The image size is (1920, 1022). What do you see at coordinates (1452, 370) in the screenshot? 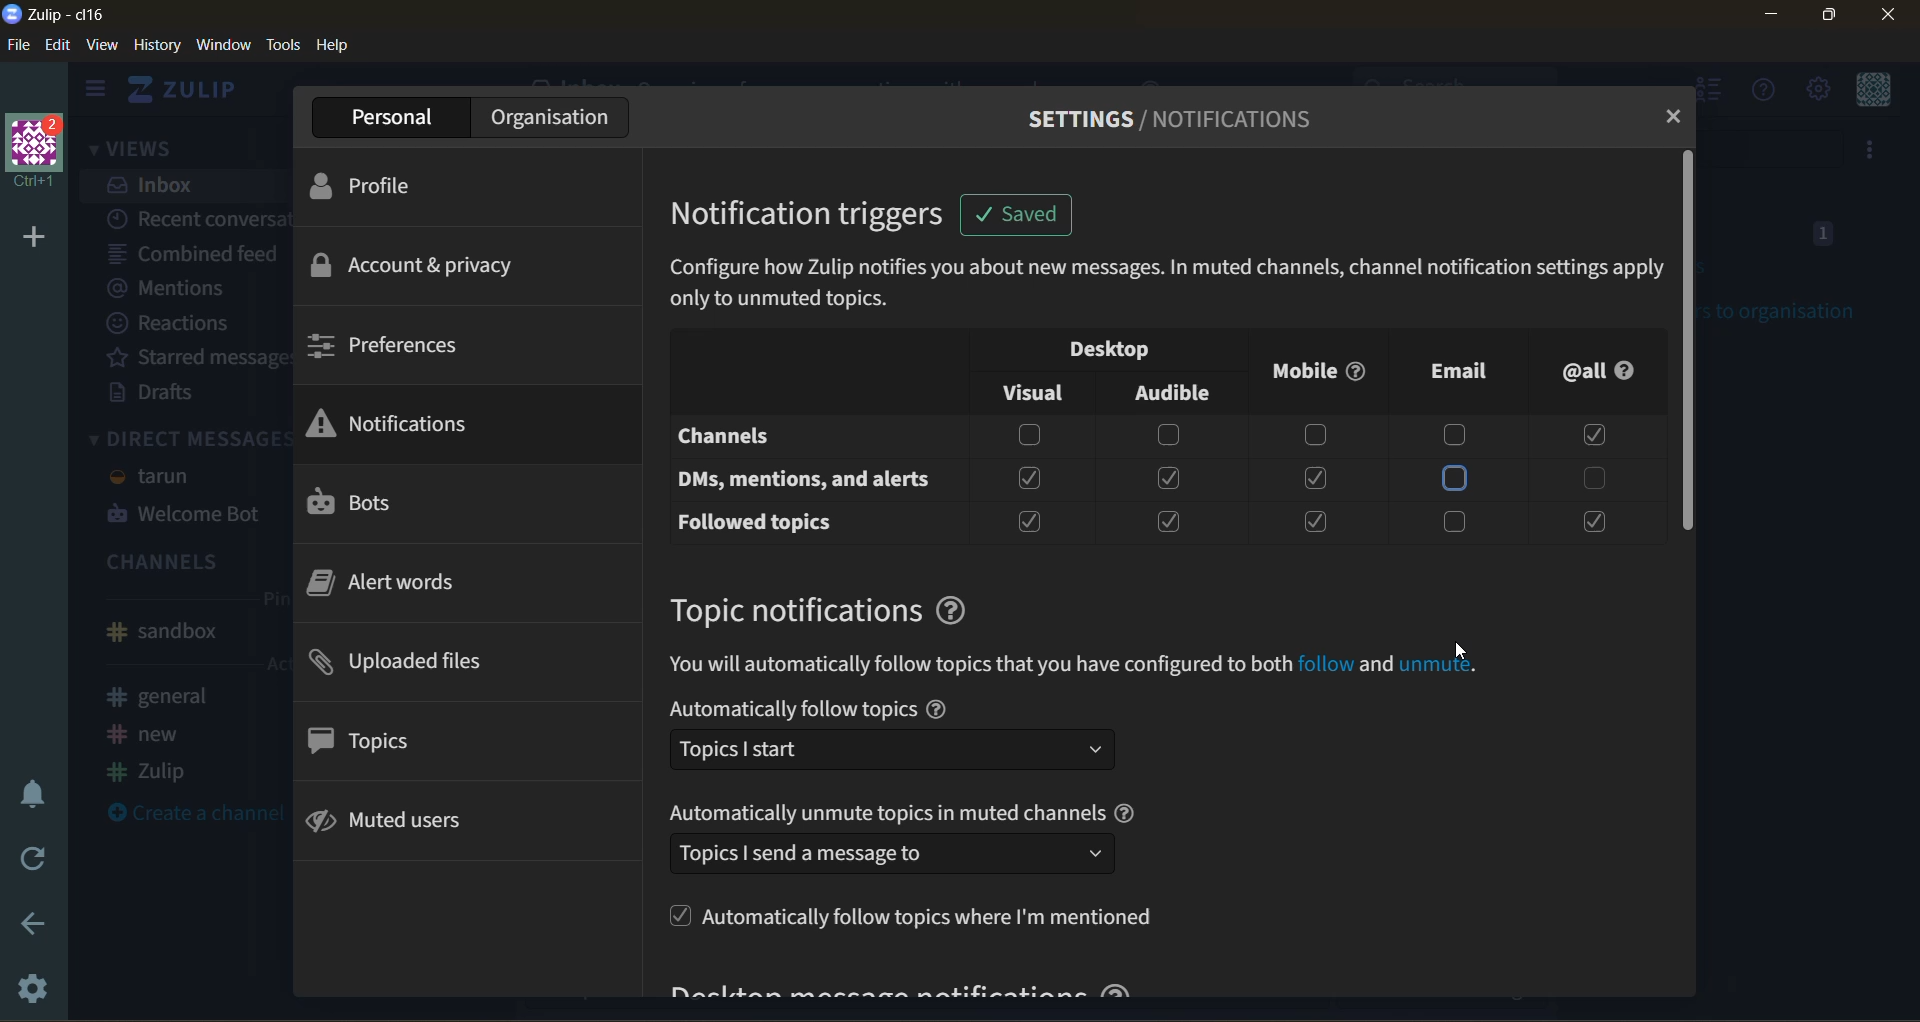
I see `email` at bounding box center [1452, 370].